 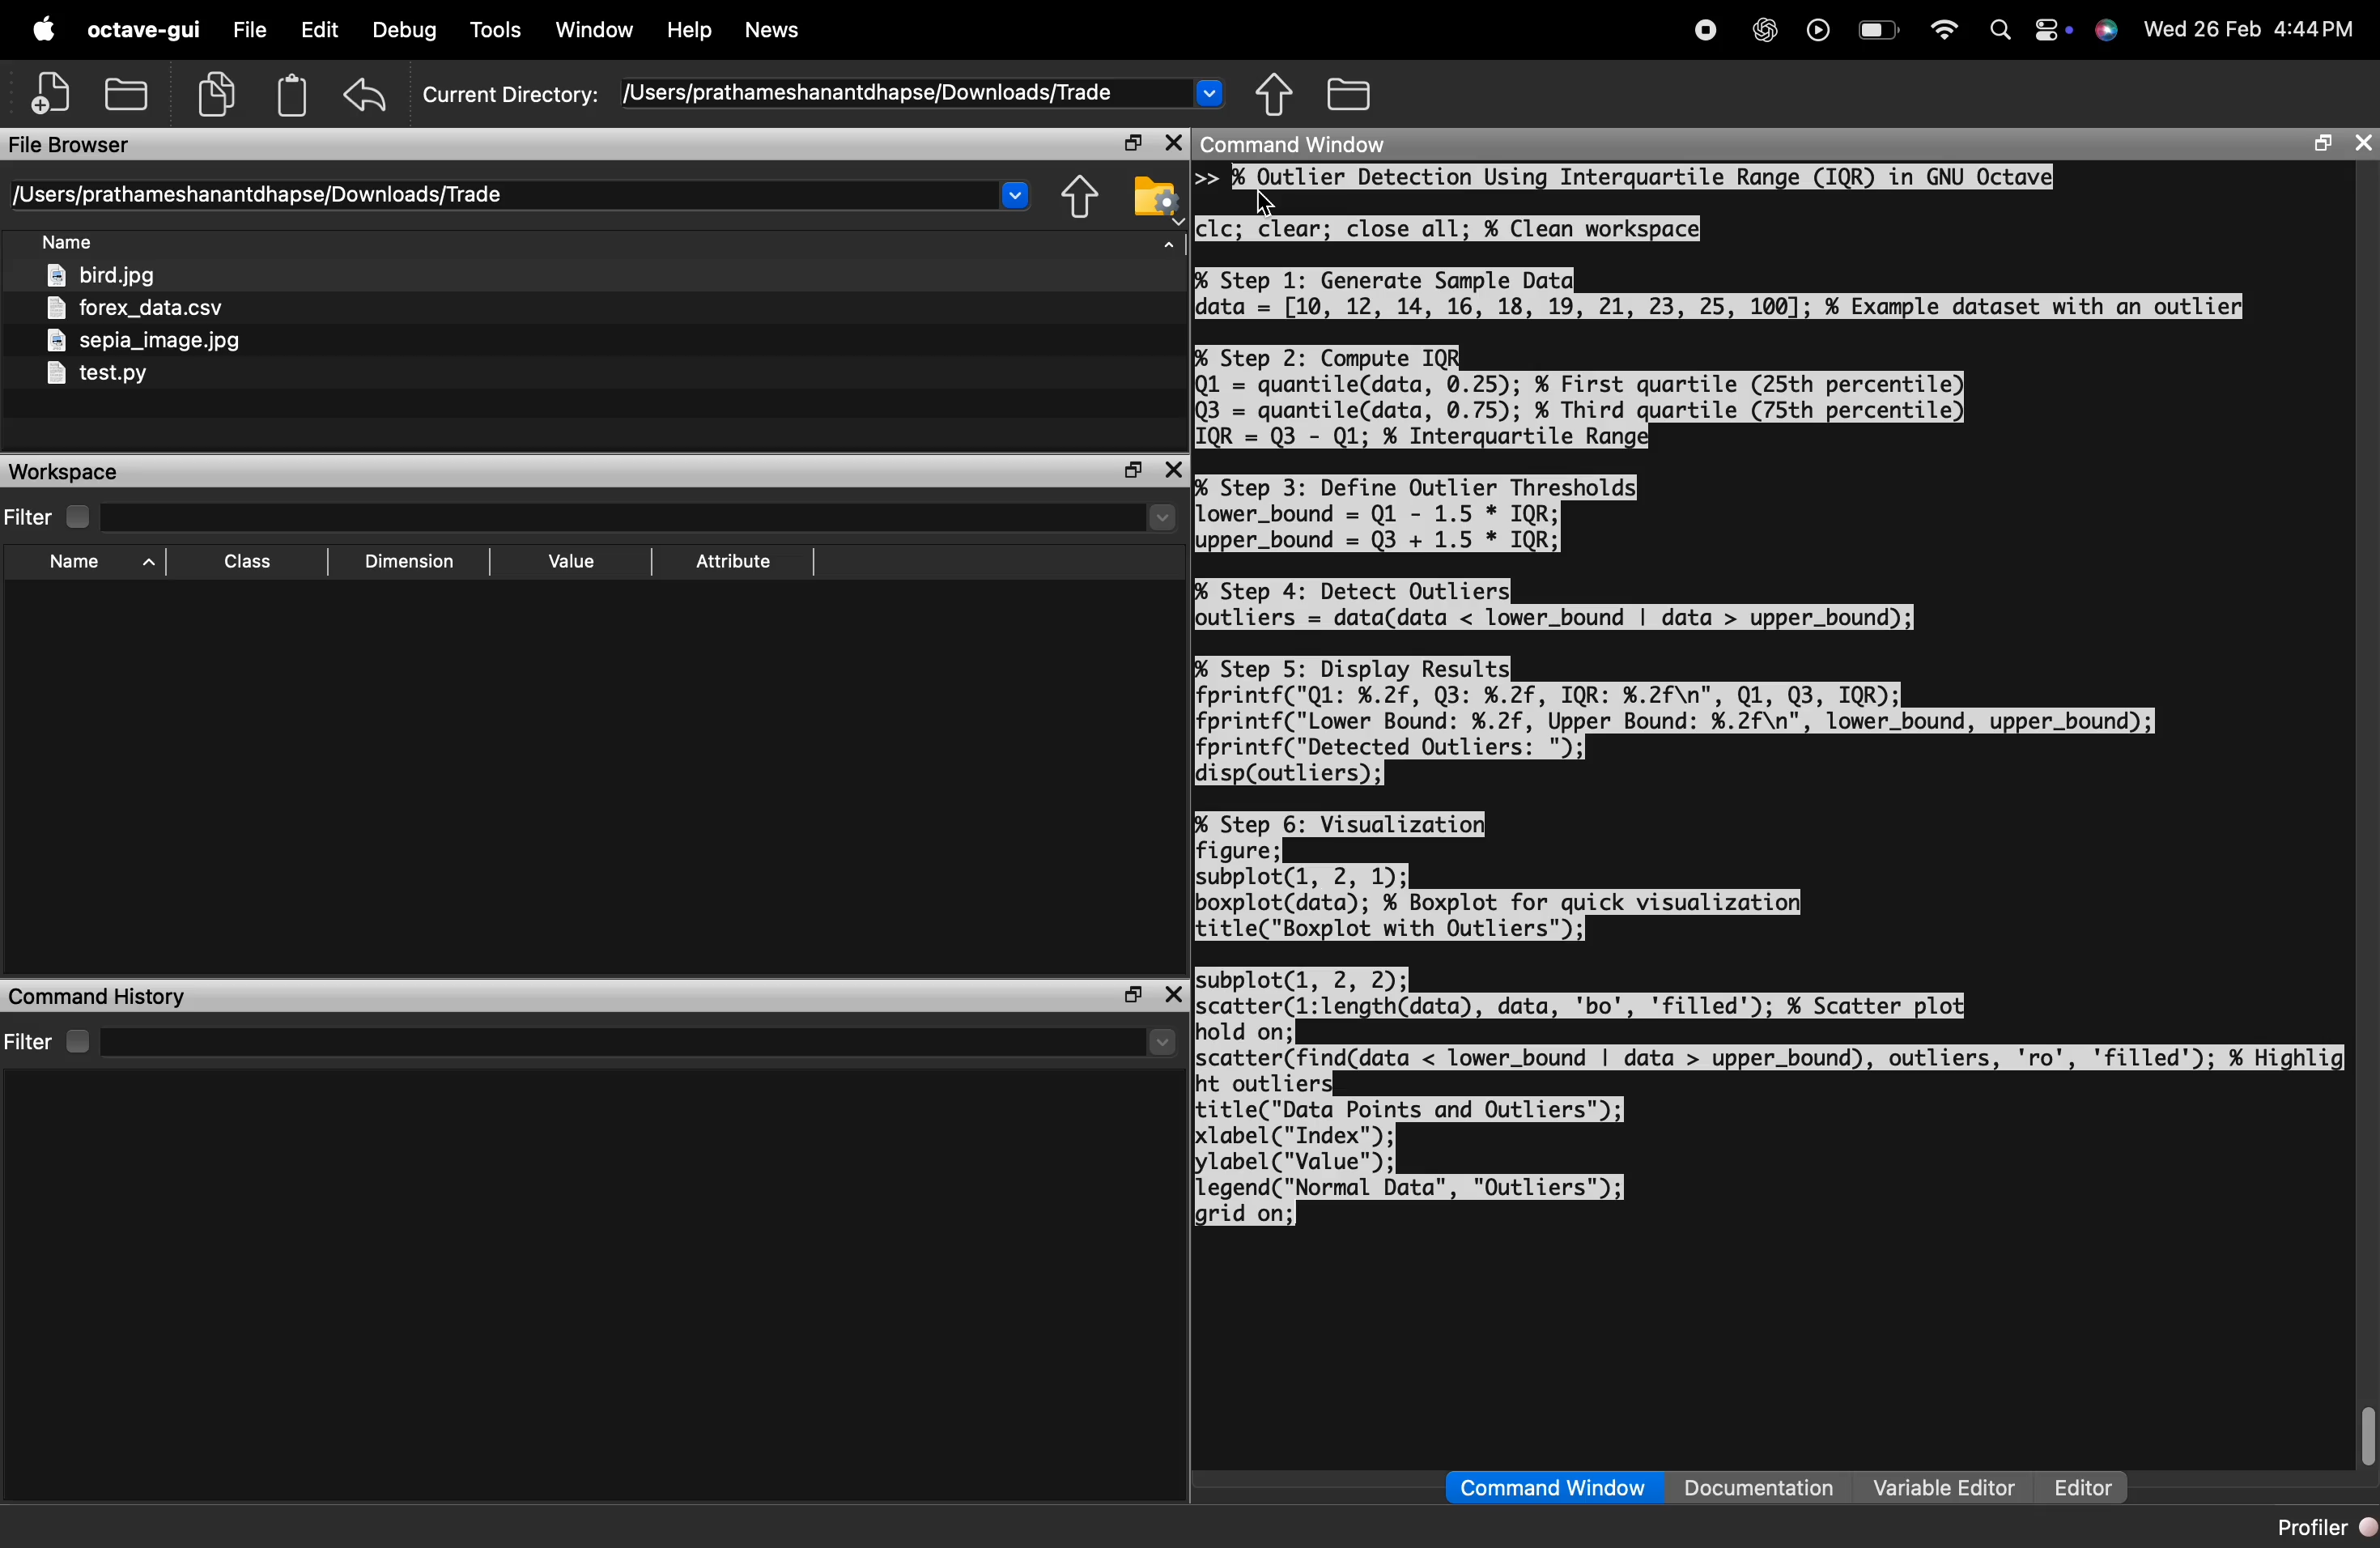 What do you see at coordinates (143, 30) in the screenshot?
I see `octave-gui` at bounding box center [143, 30].